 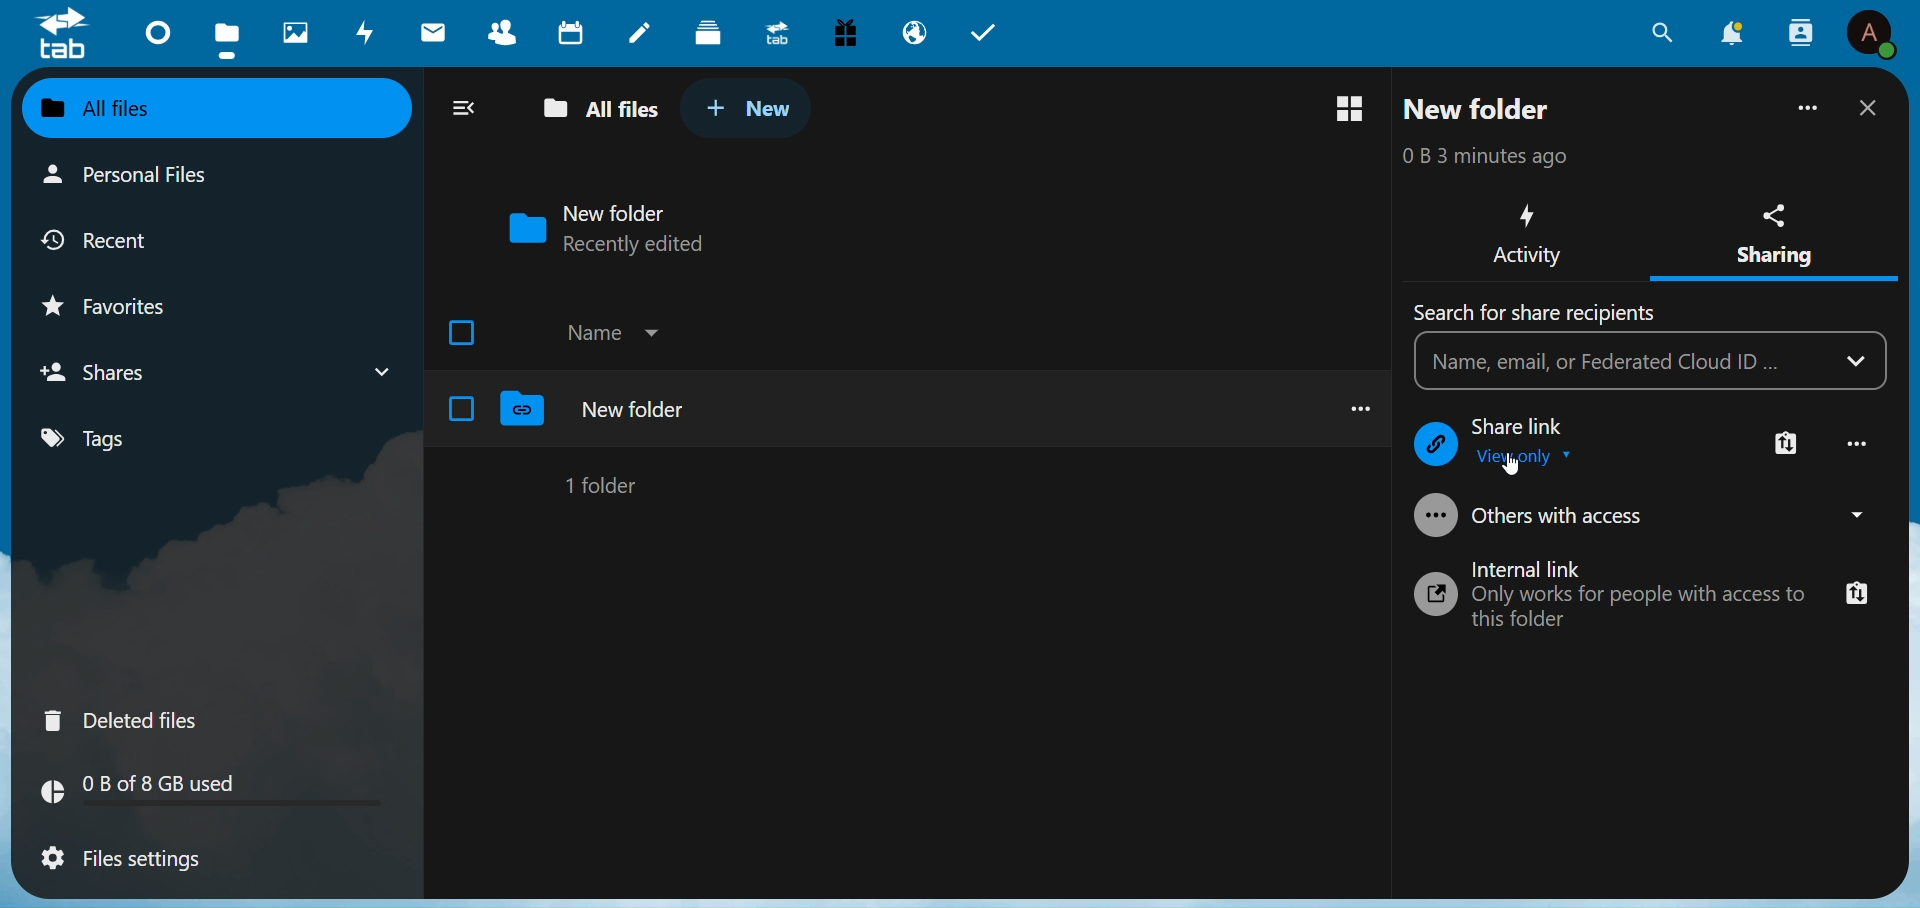 What do you see at coordinates (654, 329) in the screenshot?
I see `Drop Down` at bounding box center [654, 329].